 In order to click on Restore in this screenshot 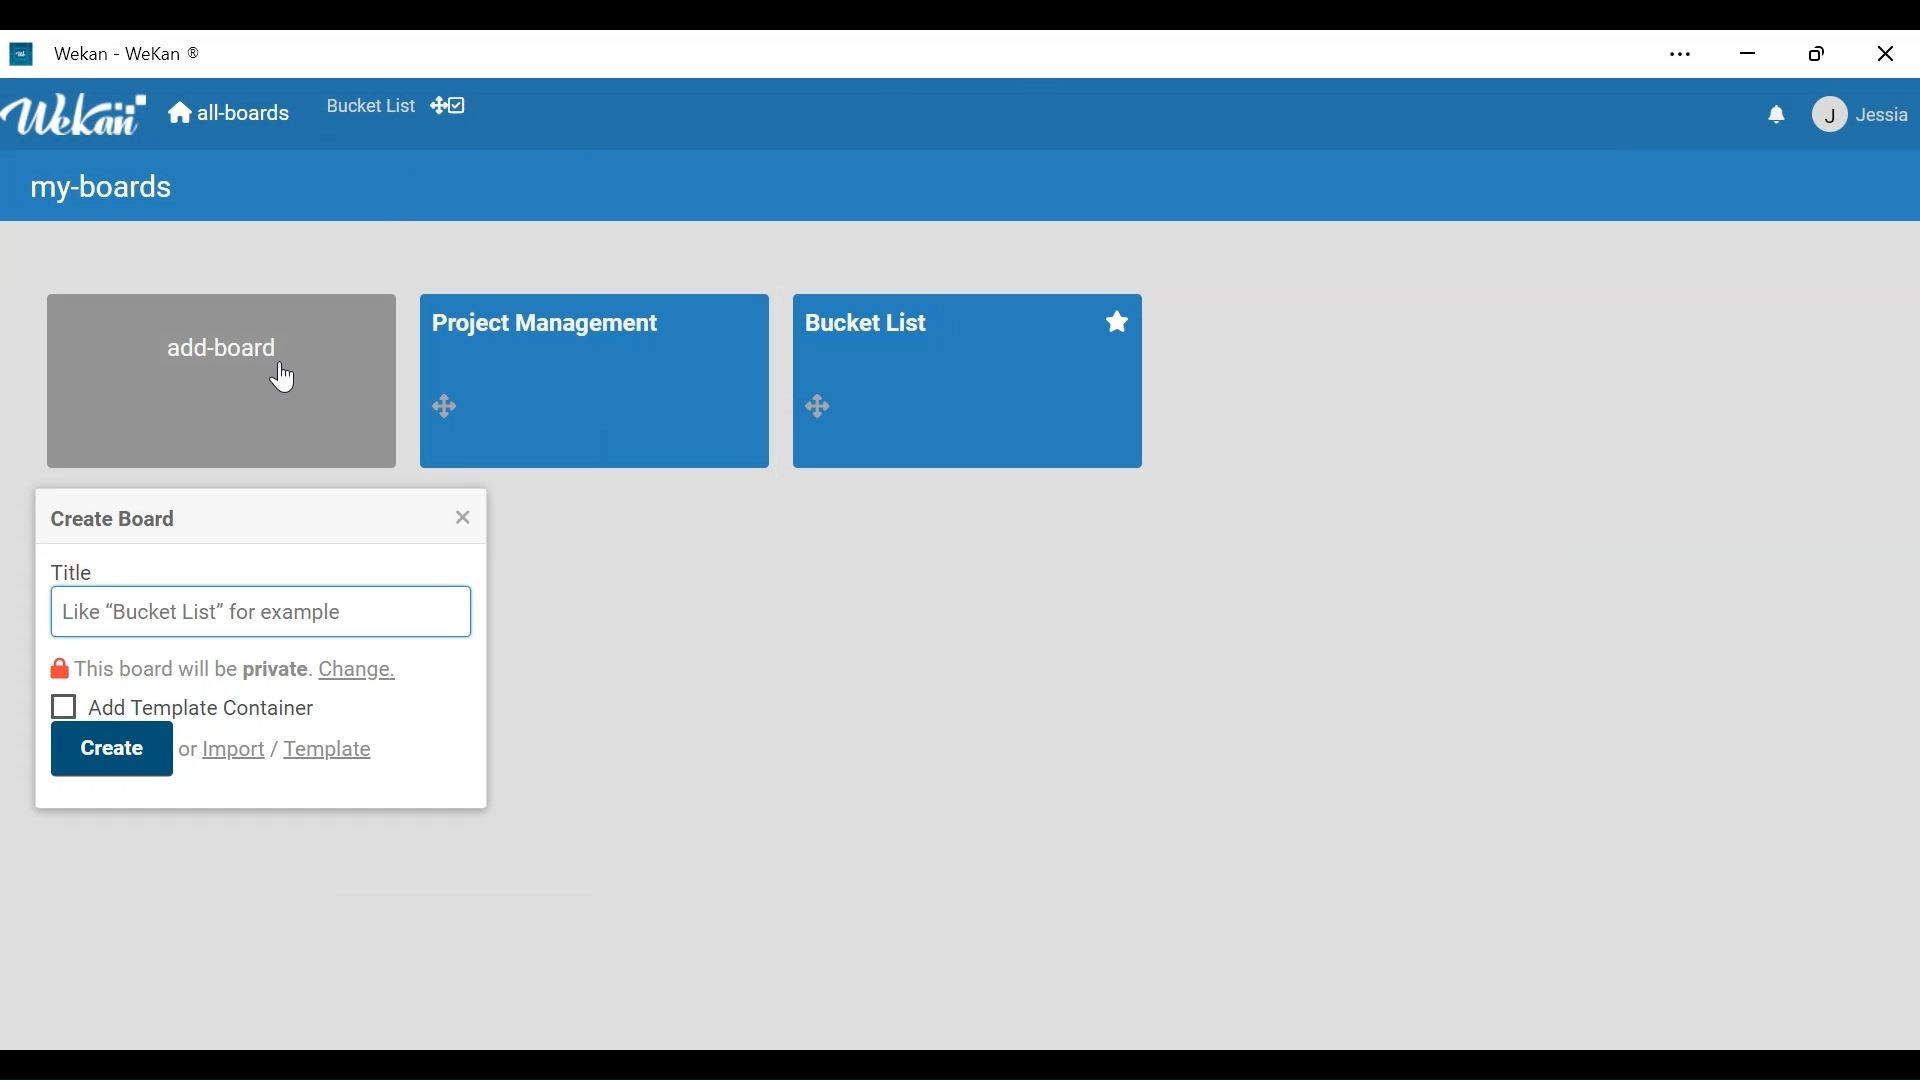, I will do `click(1817, 53)`.